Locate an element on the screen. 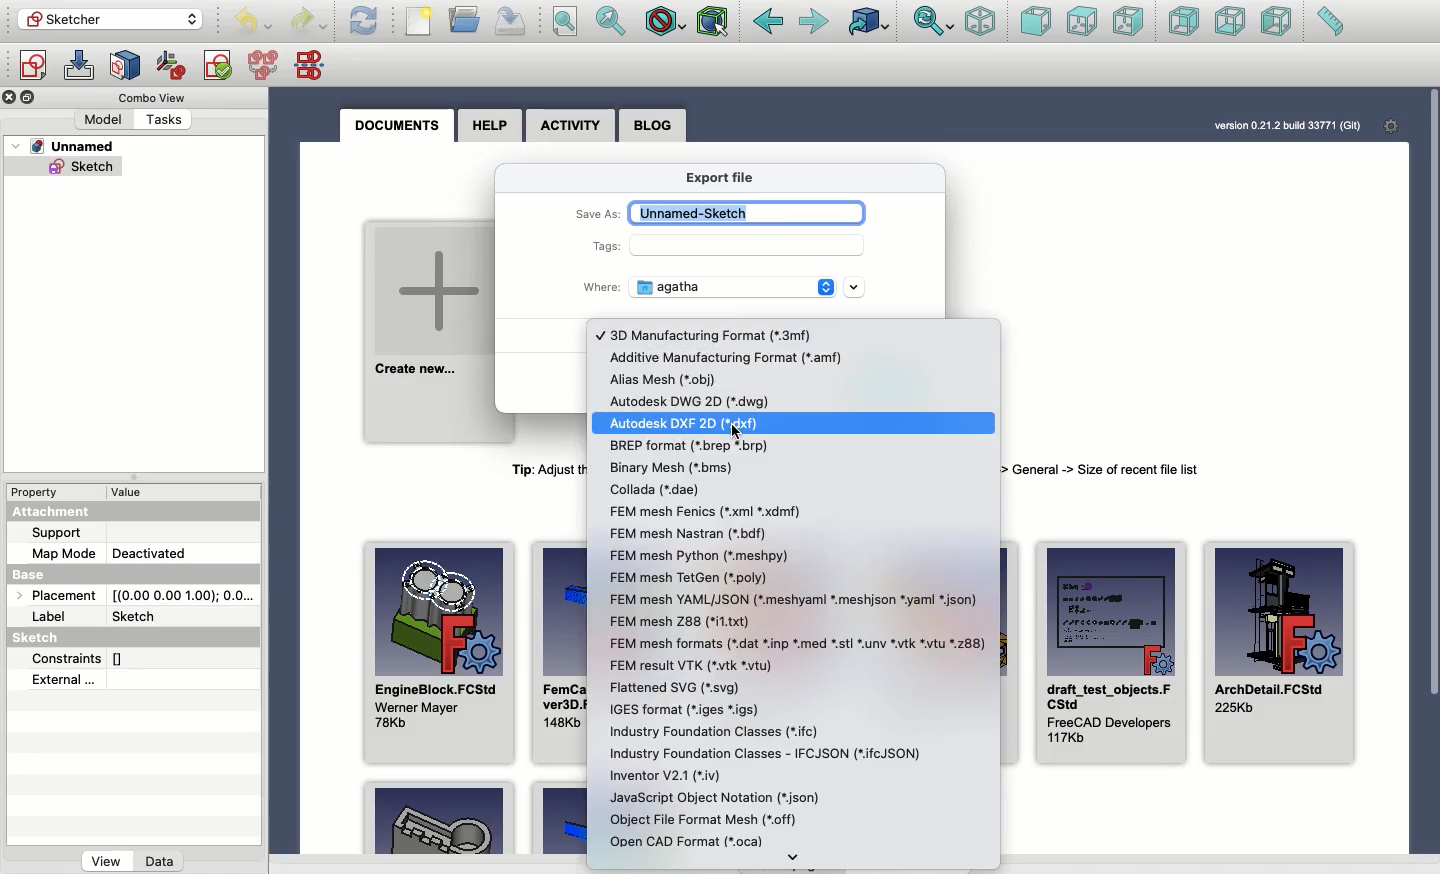 This screenshot has height=874, width=1440. ArchDetail.FCStd 225Kb is located at coordinates (1282, 653).